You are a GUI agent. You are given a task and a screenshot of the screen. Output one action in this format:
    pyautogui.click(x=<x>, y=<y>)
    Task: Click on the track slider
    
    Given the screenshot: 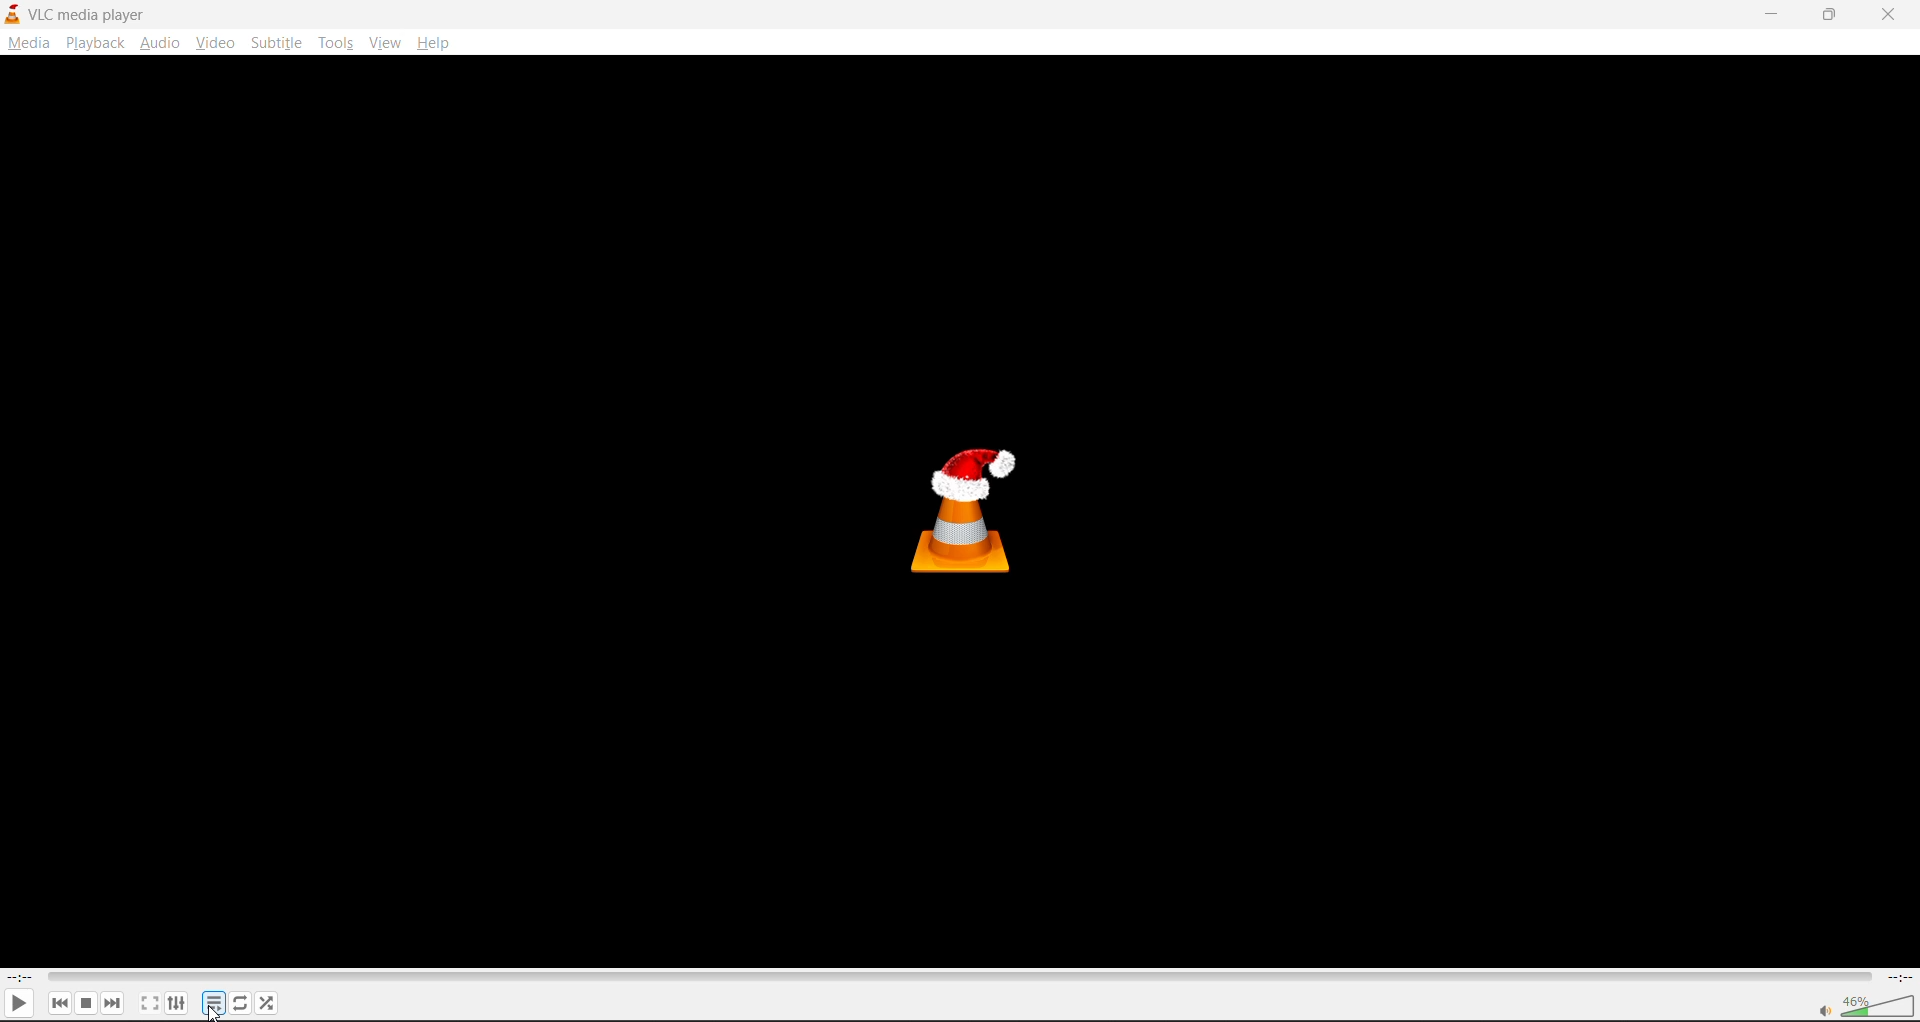 What is the action you would take?
    pyautogui.click(x=954, y=975)
    